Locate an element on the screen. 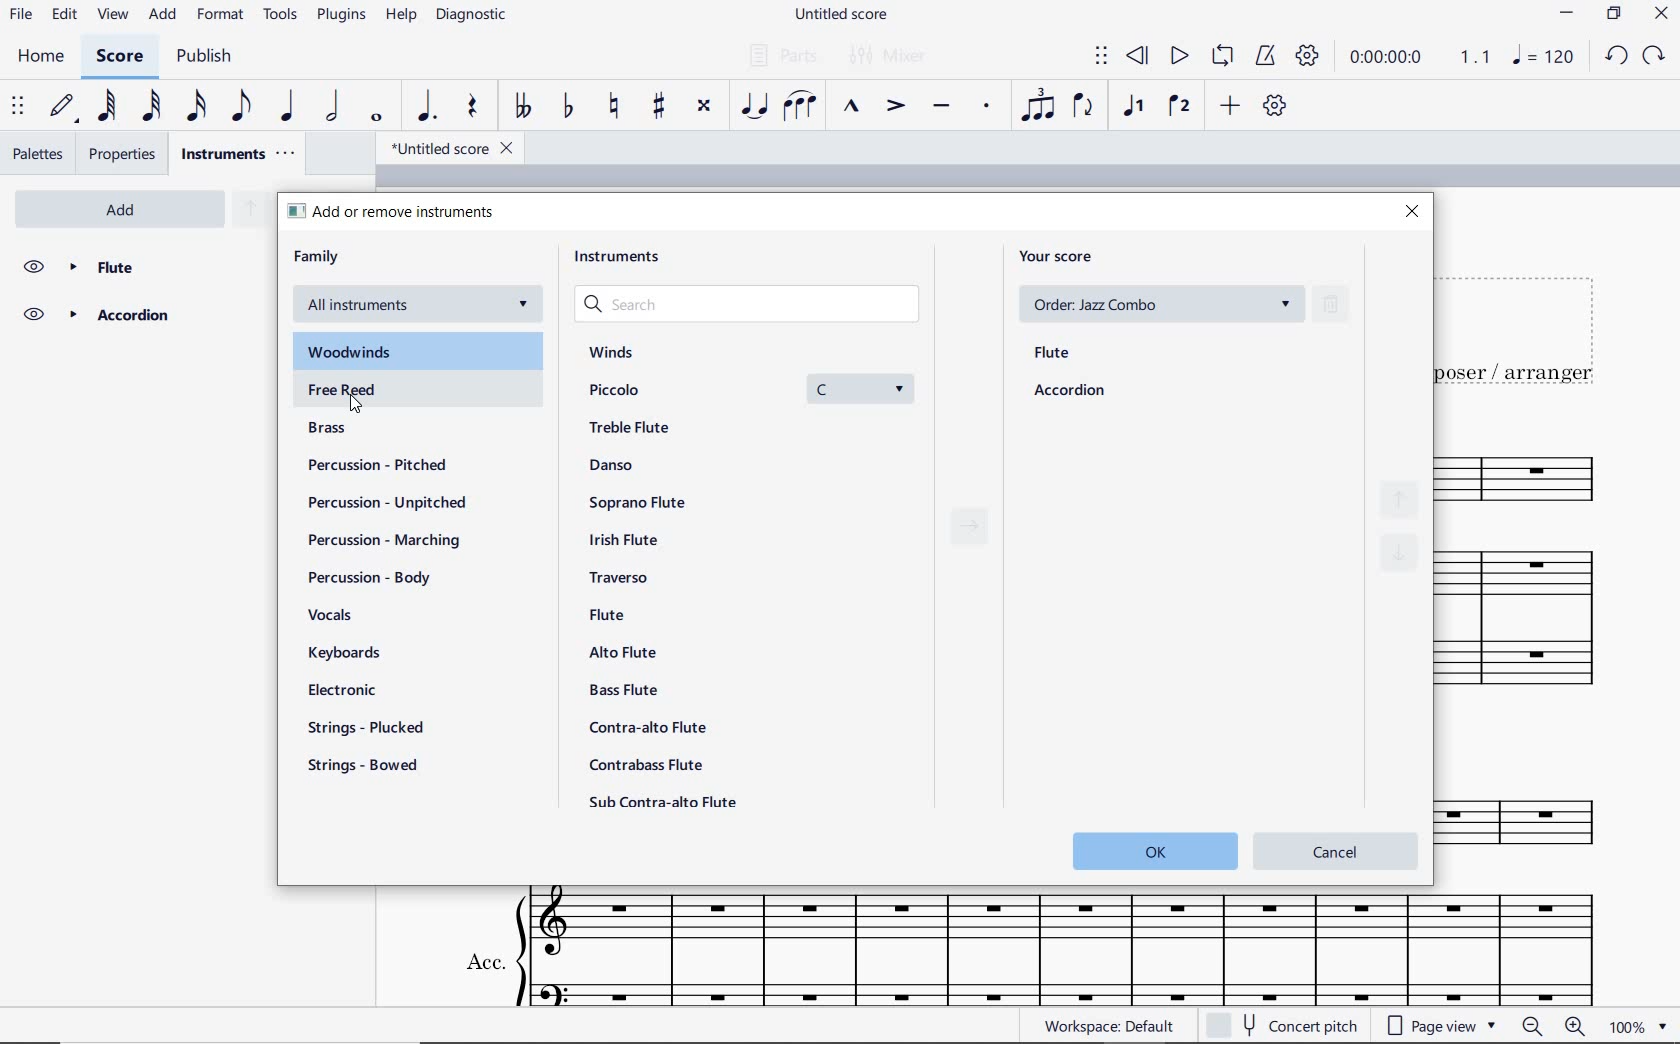 Image resolution: width=1680 pixels, height=1044 pixels. EDIT is located at coordinates (63, 15).